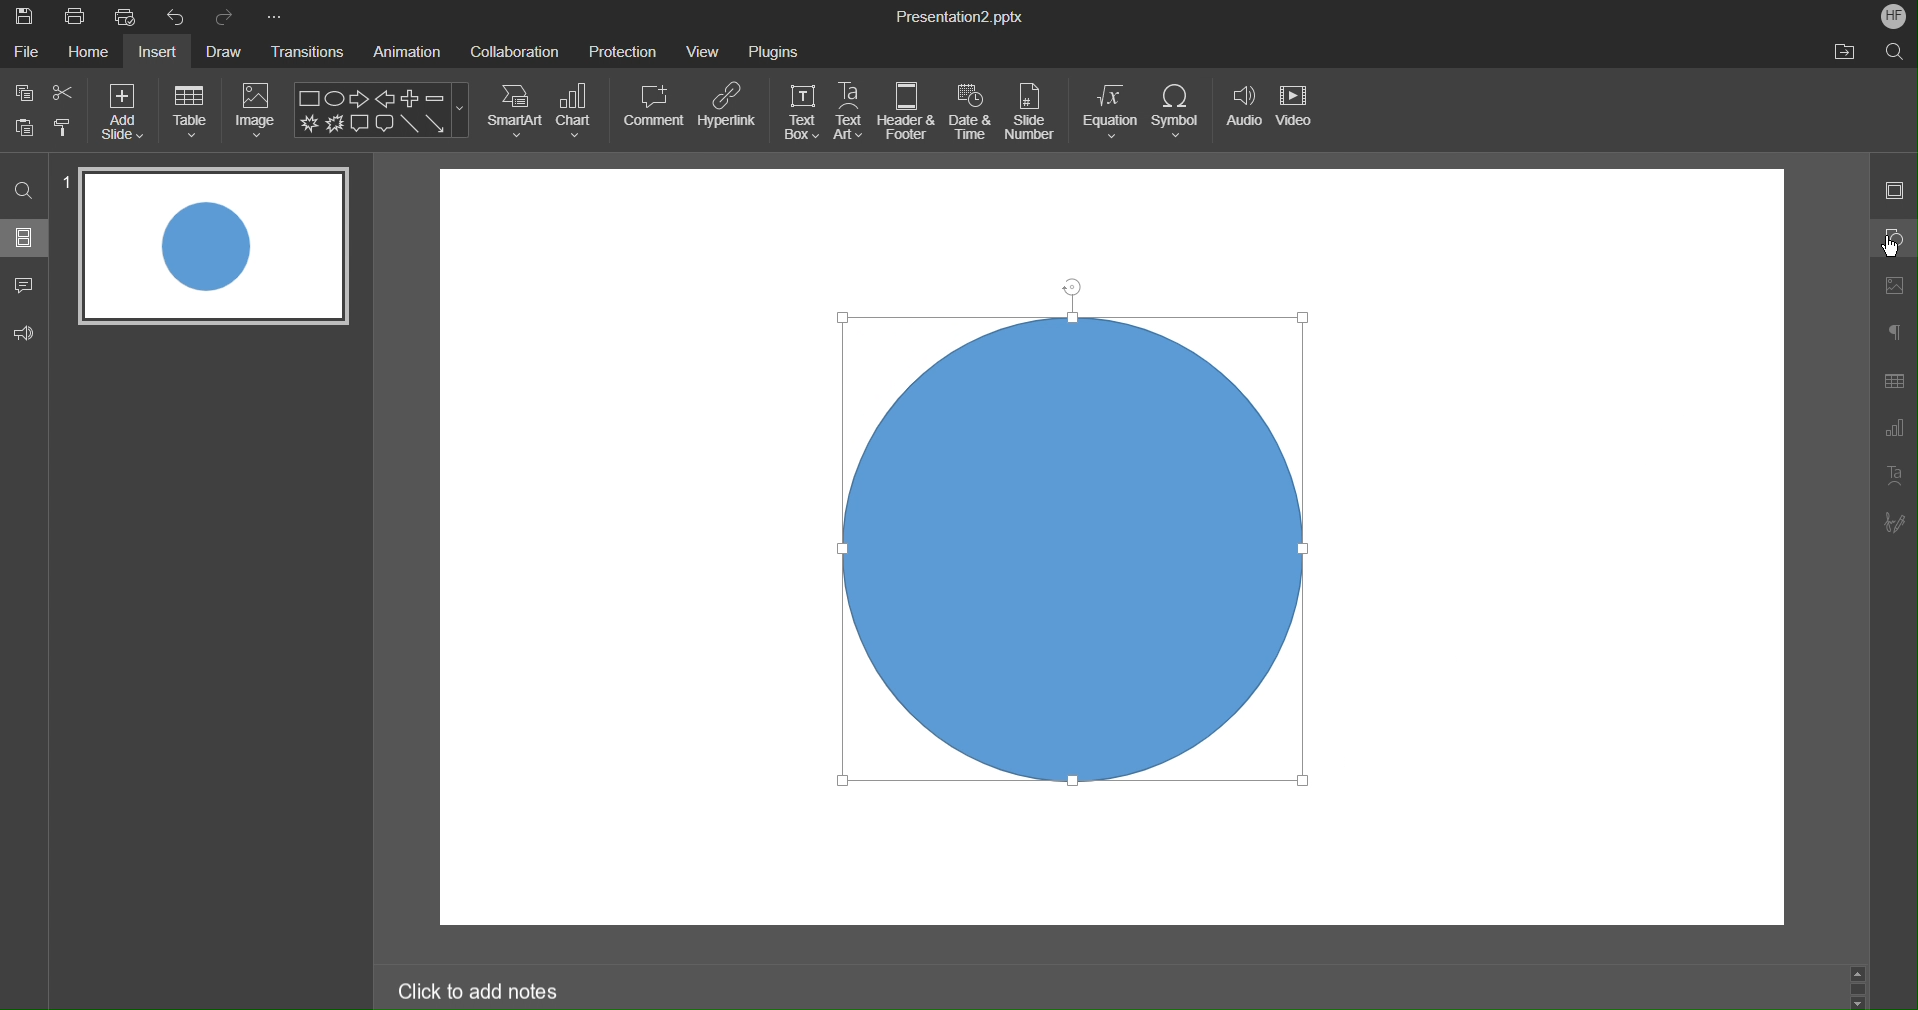 The image size is (1918, 1010). I want to click on Shape Settings, so click(1896, 236).